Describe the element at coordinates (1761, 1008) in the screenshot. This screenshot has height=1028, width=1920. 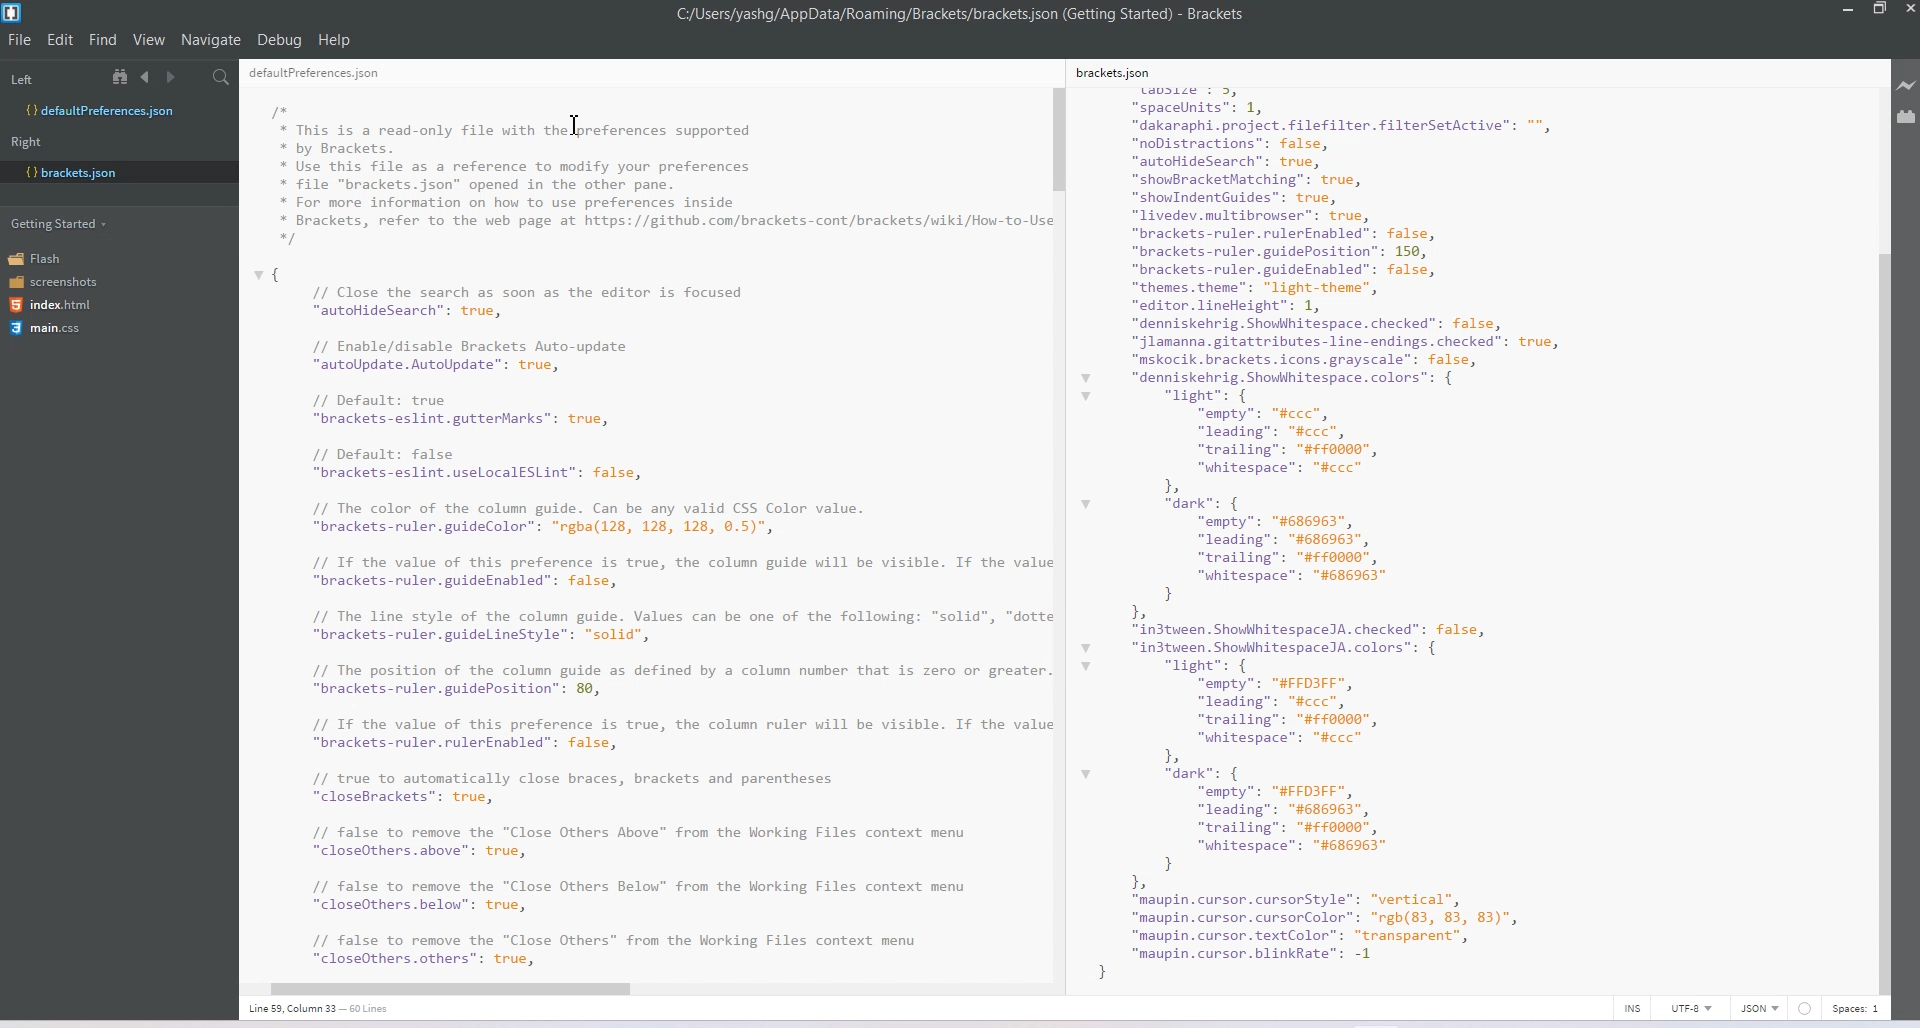
I see `JSON` at that location.